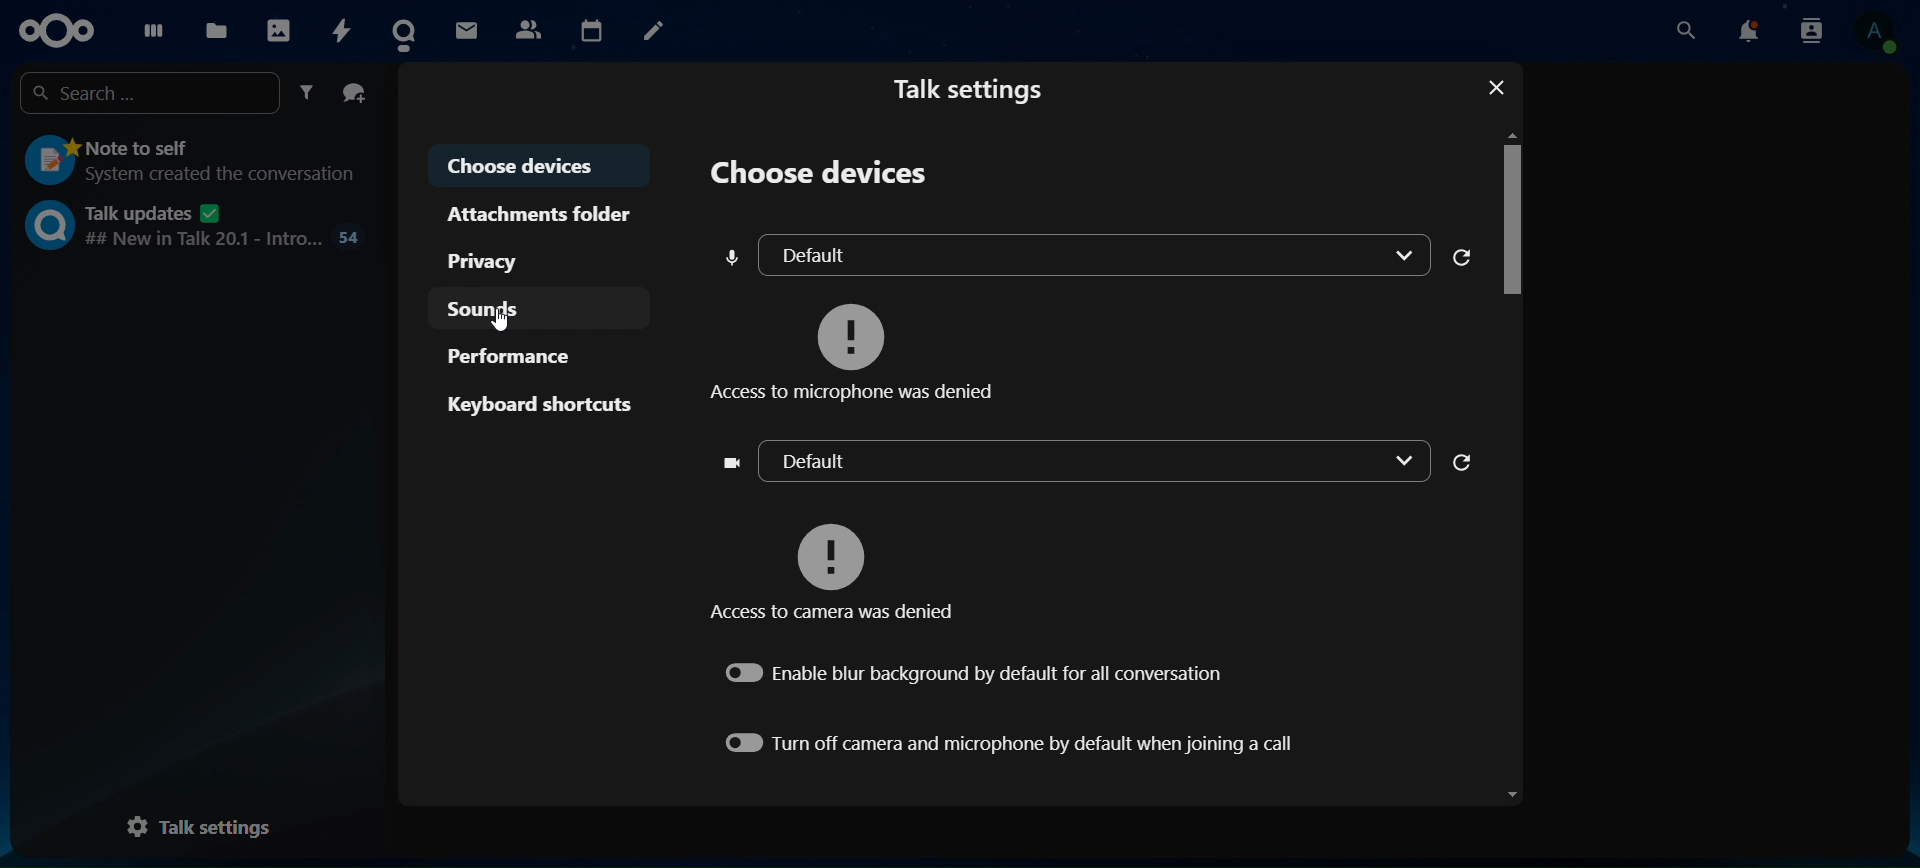 The width and height of the screenshot is (1920, 868). Describe the element at coordinates (1687, 31) in the screenshot. I see `search` at that location.